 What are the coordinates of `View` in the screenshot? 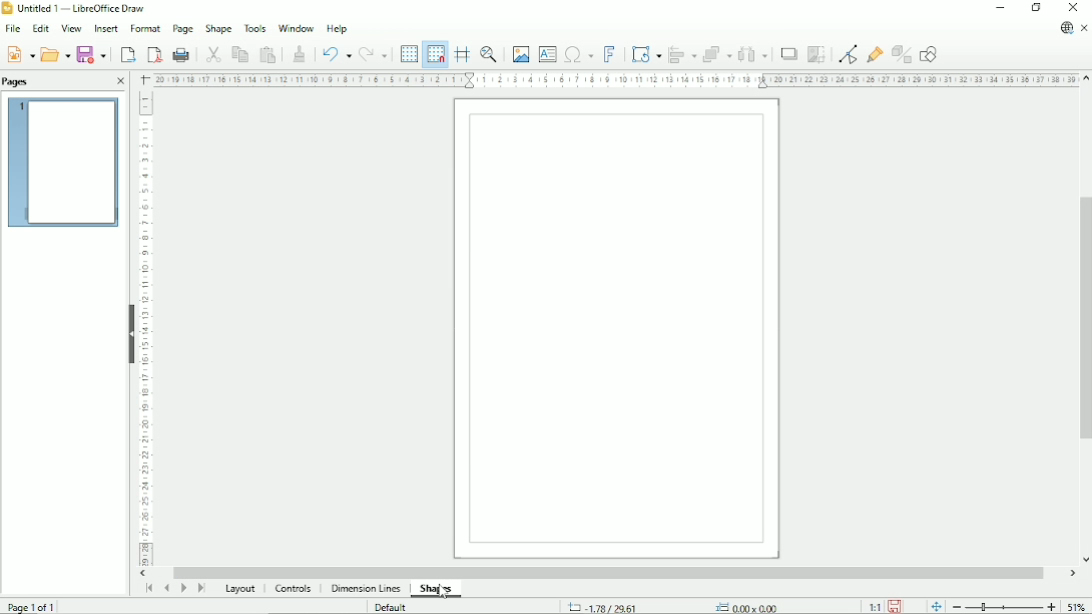 It's located at (71, 28).